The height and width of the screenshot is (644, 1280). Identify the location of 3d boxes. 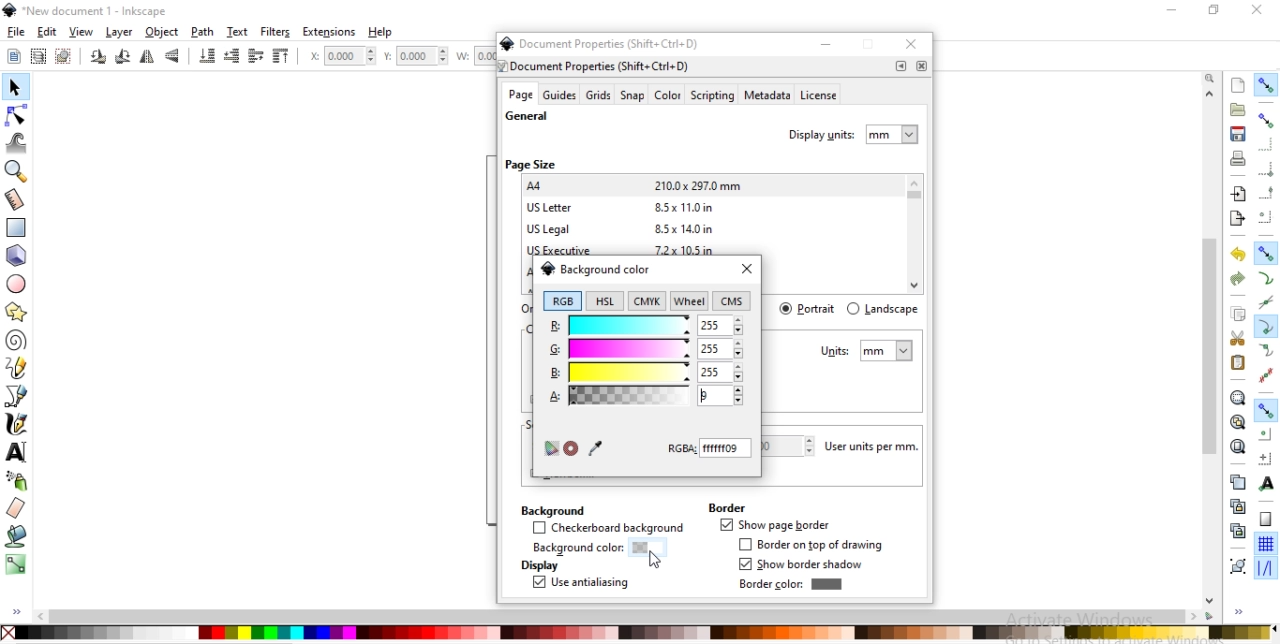
(16, 256).